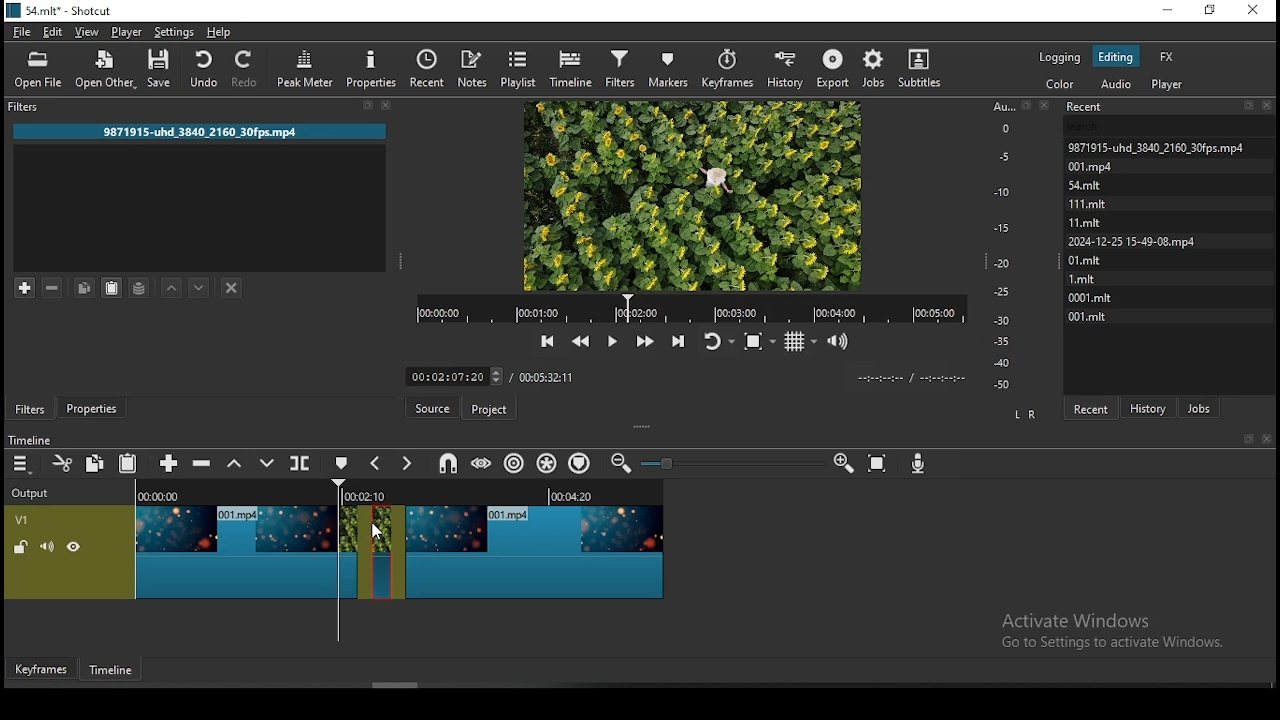  Describe the element at coordinates (107, 72) in the screenshot. I see `open other` at that location.